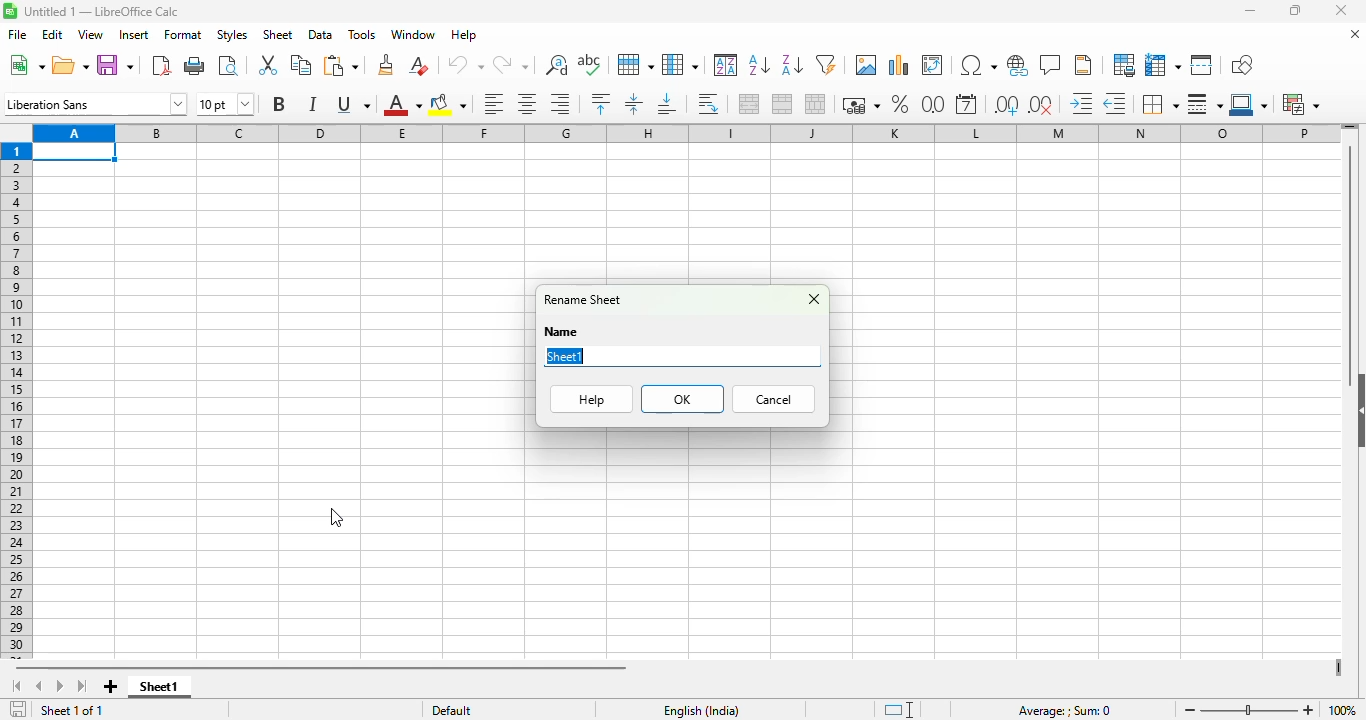 This screenshot has width=1366, height=720. What do you see at coordinates (511, 65) in the screenshot?
I see `redo` at bounding box center [511, 65].